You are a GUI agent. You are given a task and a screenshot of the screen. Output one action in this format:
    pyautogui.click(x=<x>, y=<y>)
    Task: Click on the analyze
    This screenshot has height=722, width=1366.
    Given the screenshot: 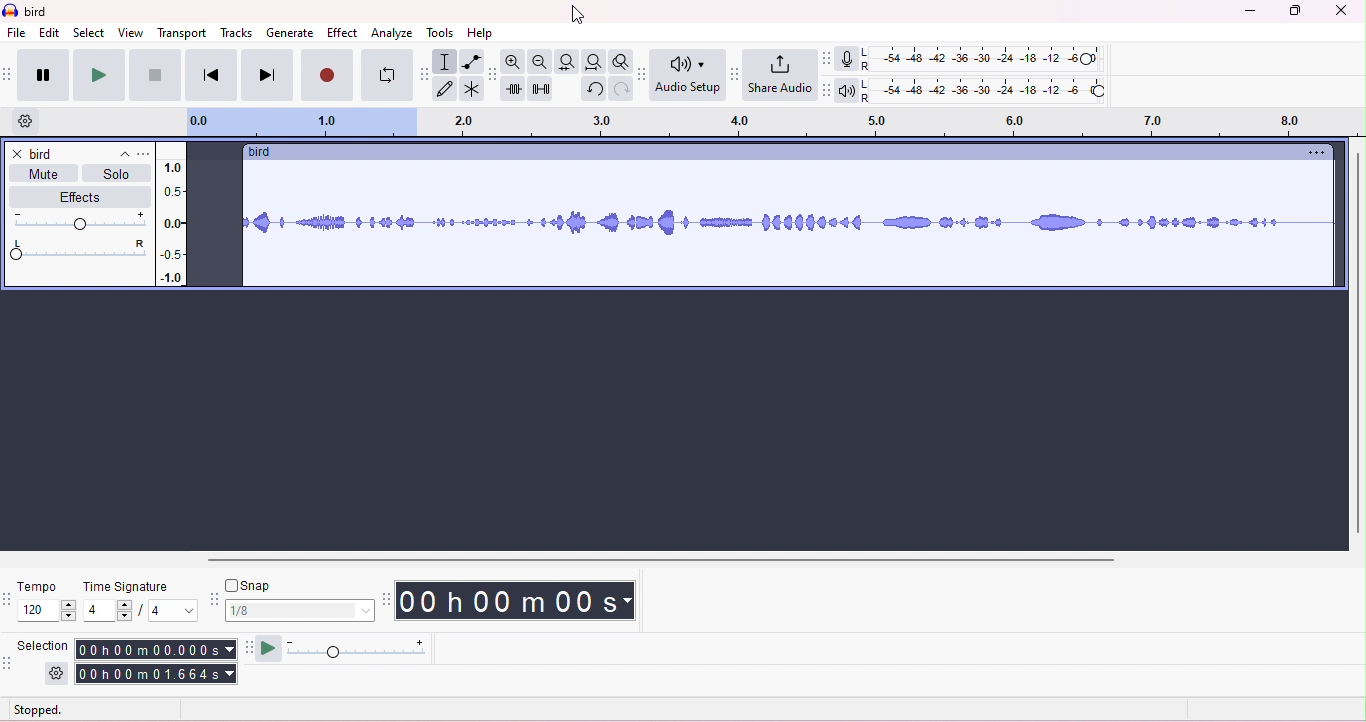 What is the action you would take?
    pyautogui.click(x=394, y=32)
    